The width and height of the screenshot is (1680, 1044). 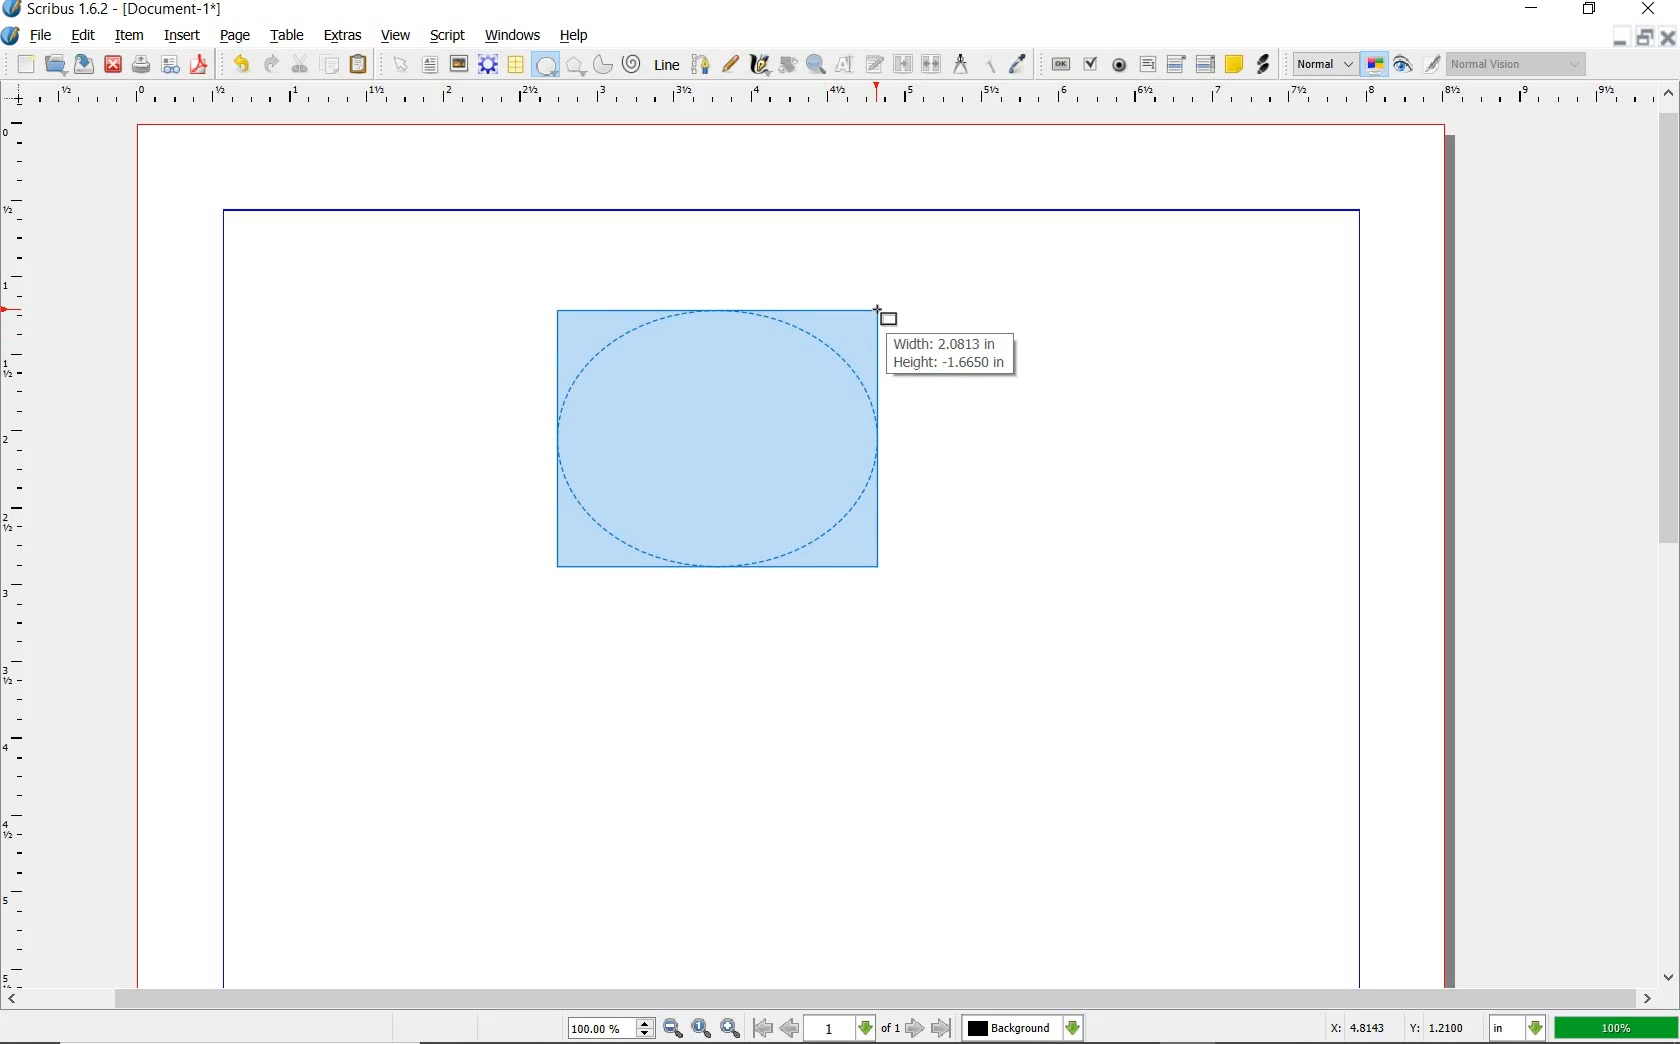 What do you see at coordinates (578, 34) in the screenshot?
I see `HELP` at bounding box center [578, 34].